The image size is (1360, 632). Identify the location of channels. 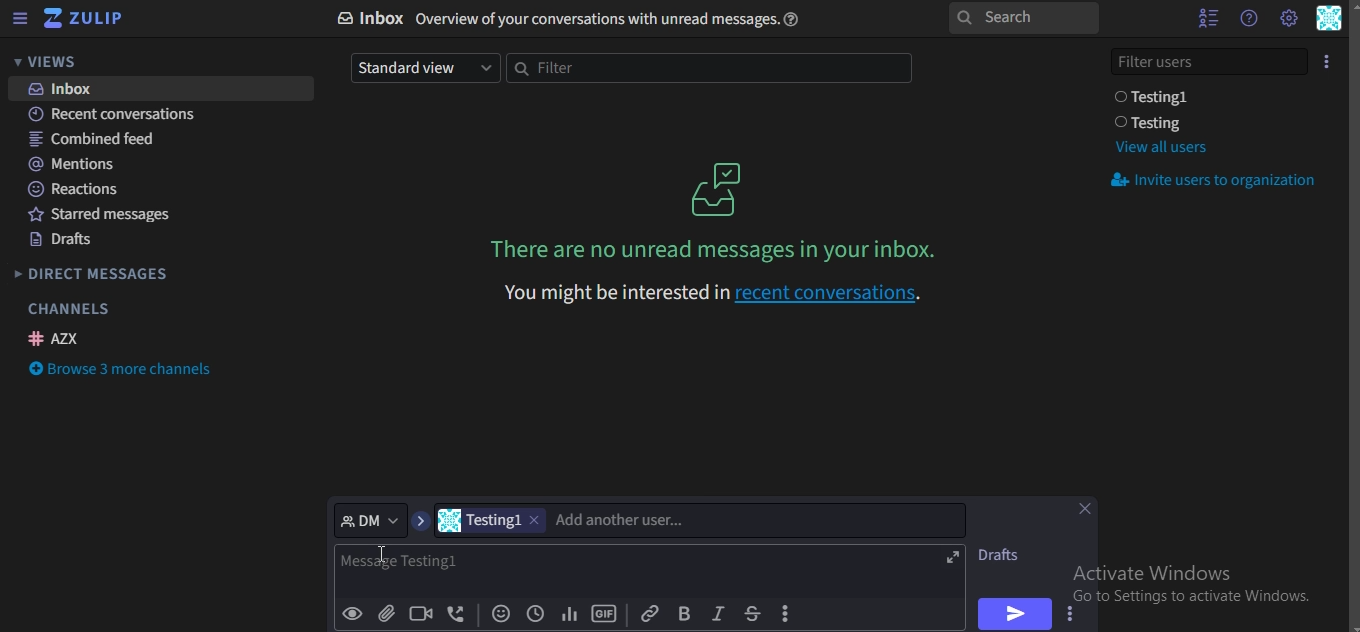
(68, 309).